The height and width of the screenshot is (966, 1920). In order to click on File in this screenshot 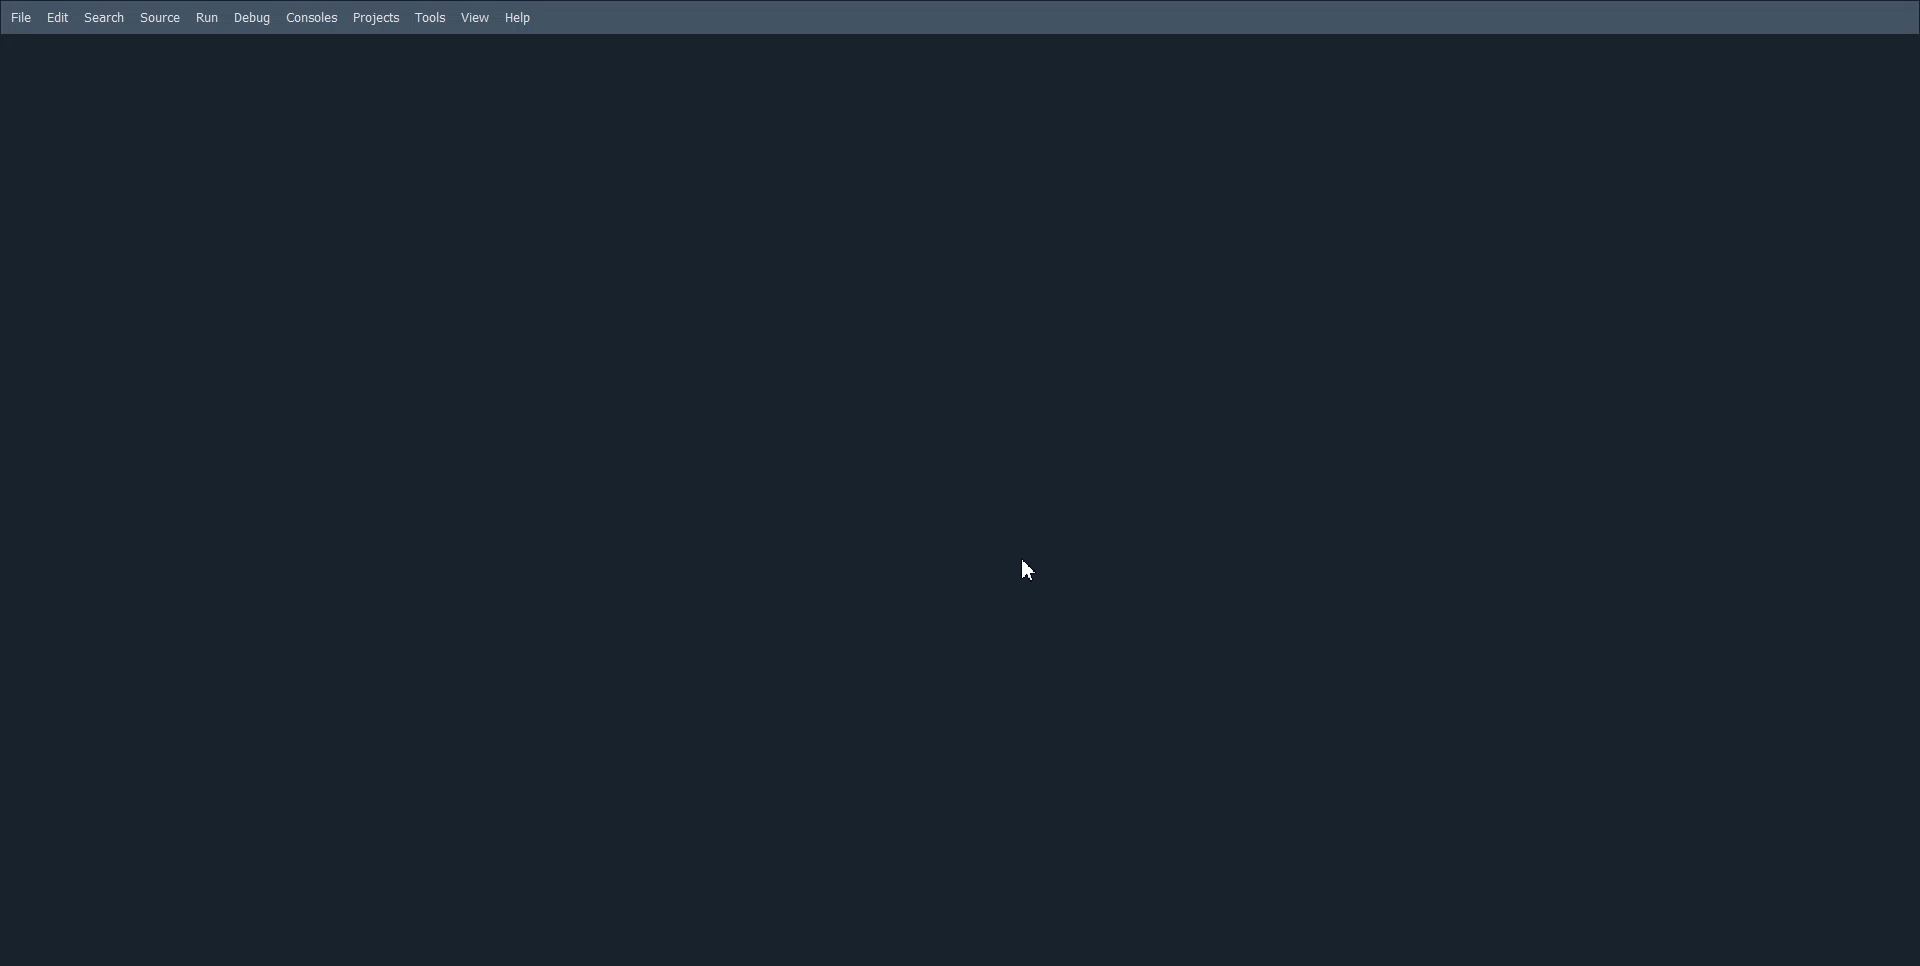, I will do `click(21, 17)`.